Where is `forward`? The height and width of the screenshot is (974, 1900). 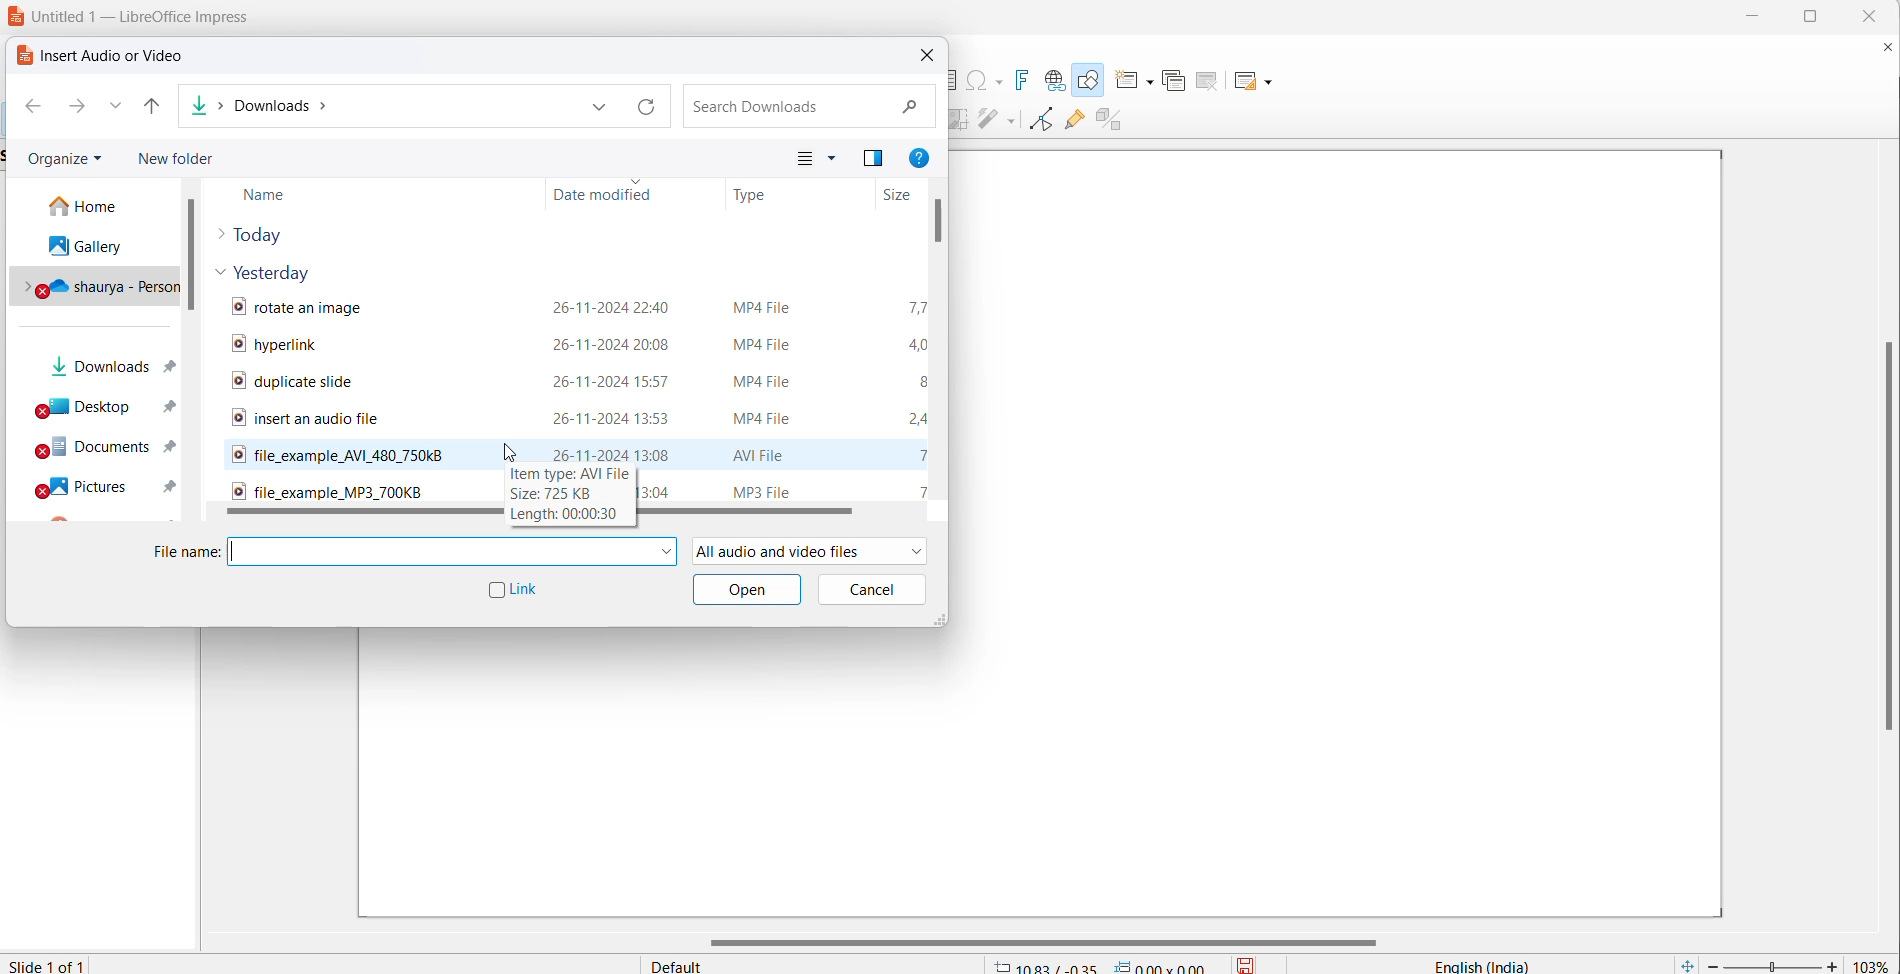
forward is located at coordinates (77, 107).